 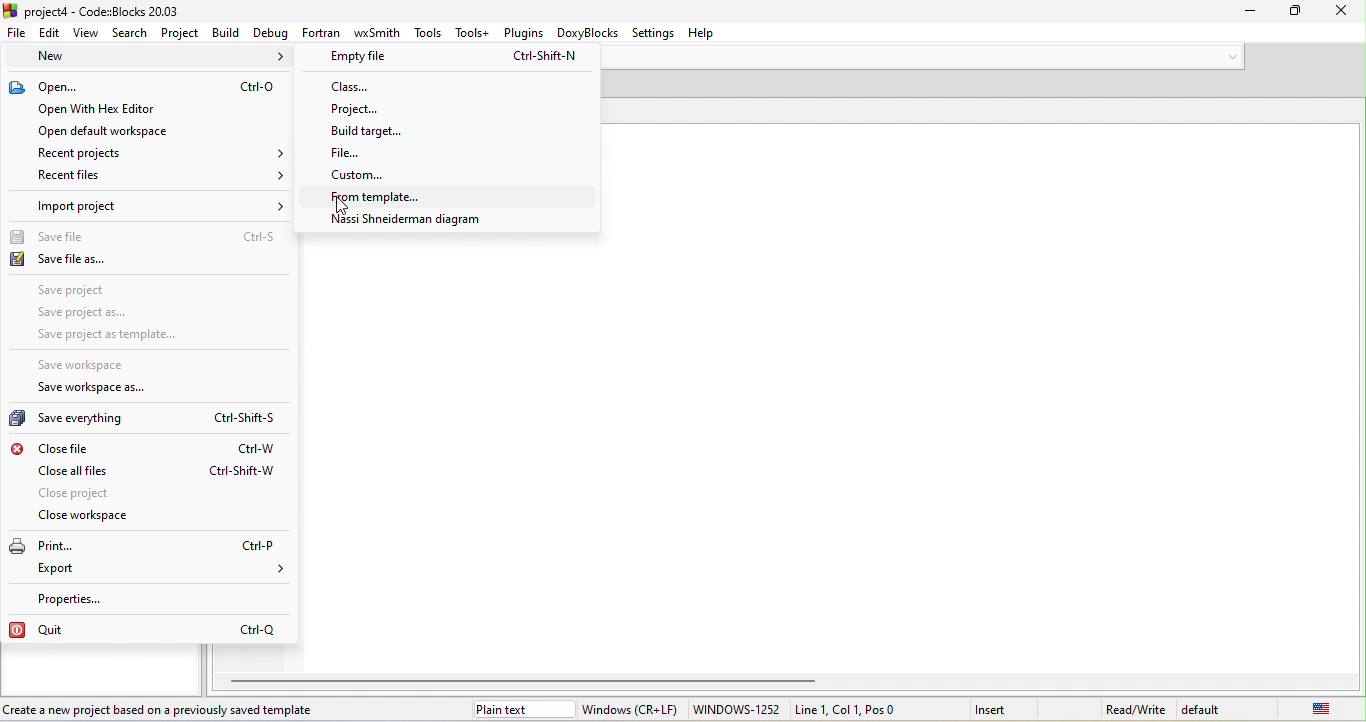 What do you see at coordinates (162, 207) in the screenshot?
I see `import project` at bounding box center [162, 207].